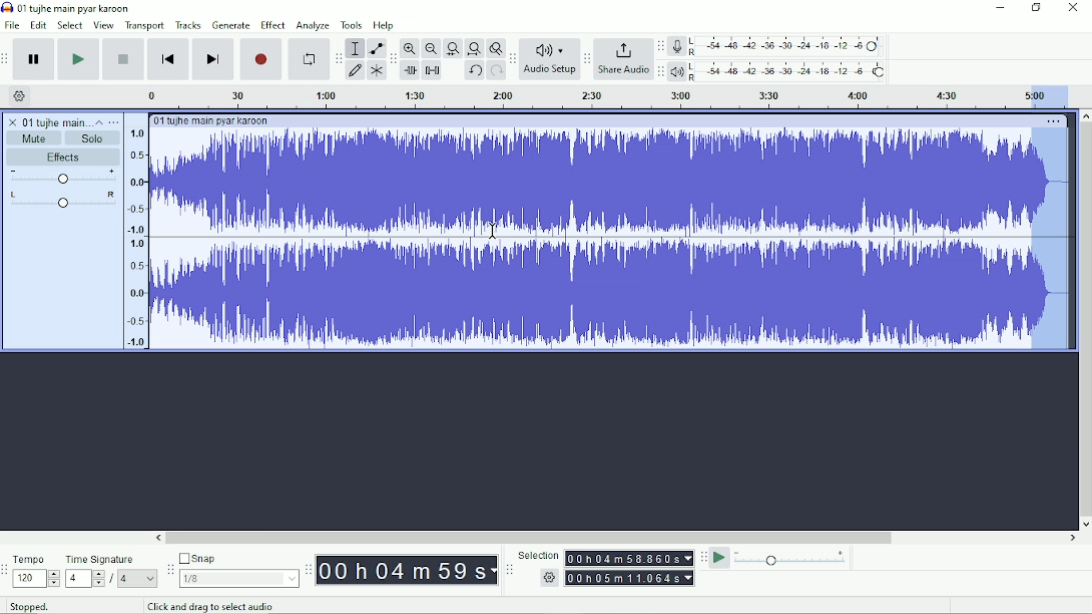  I want to click on Tempo, so click(37, 557).